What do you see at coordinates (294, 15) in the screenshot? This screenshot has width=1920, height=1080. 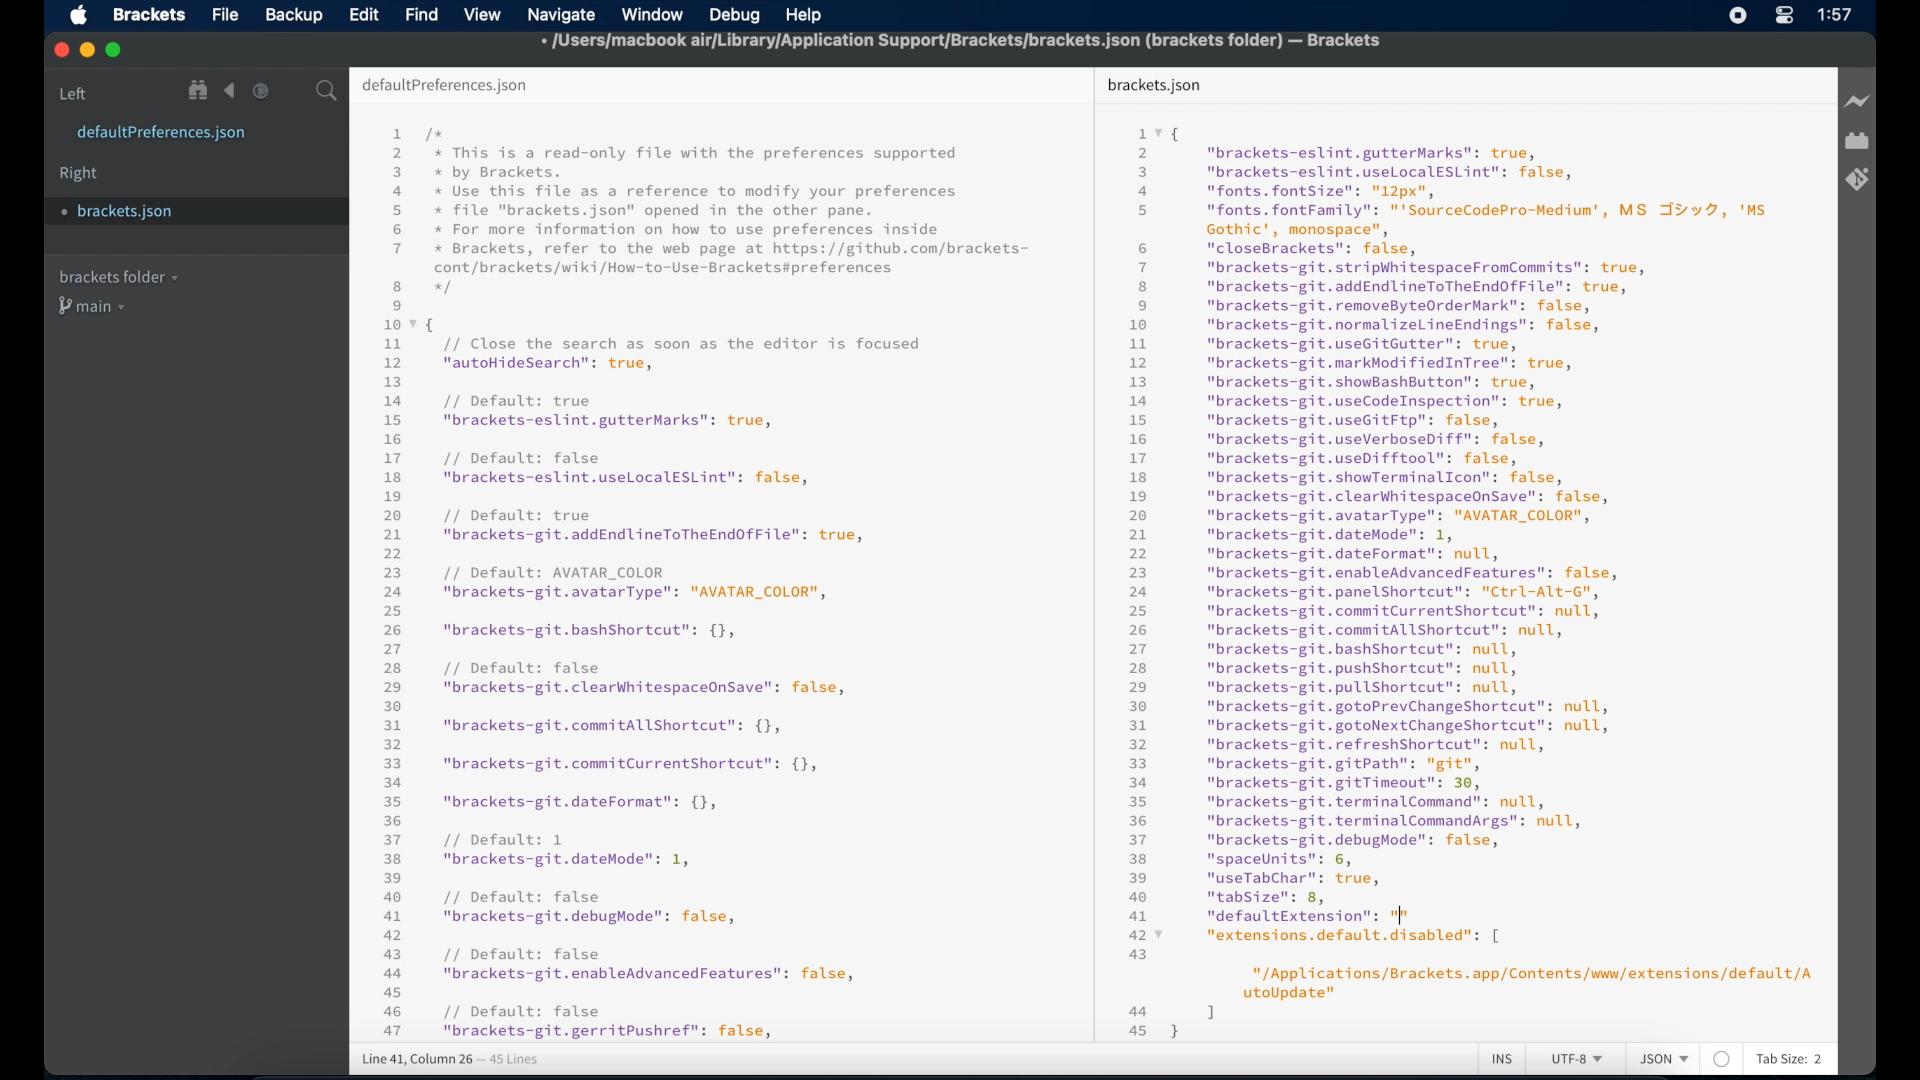 I see `backup` at bounding box center [294, 15].